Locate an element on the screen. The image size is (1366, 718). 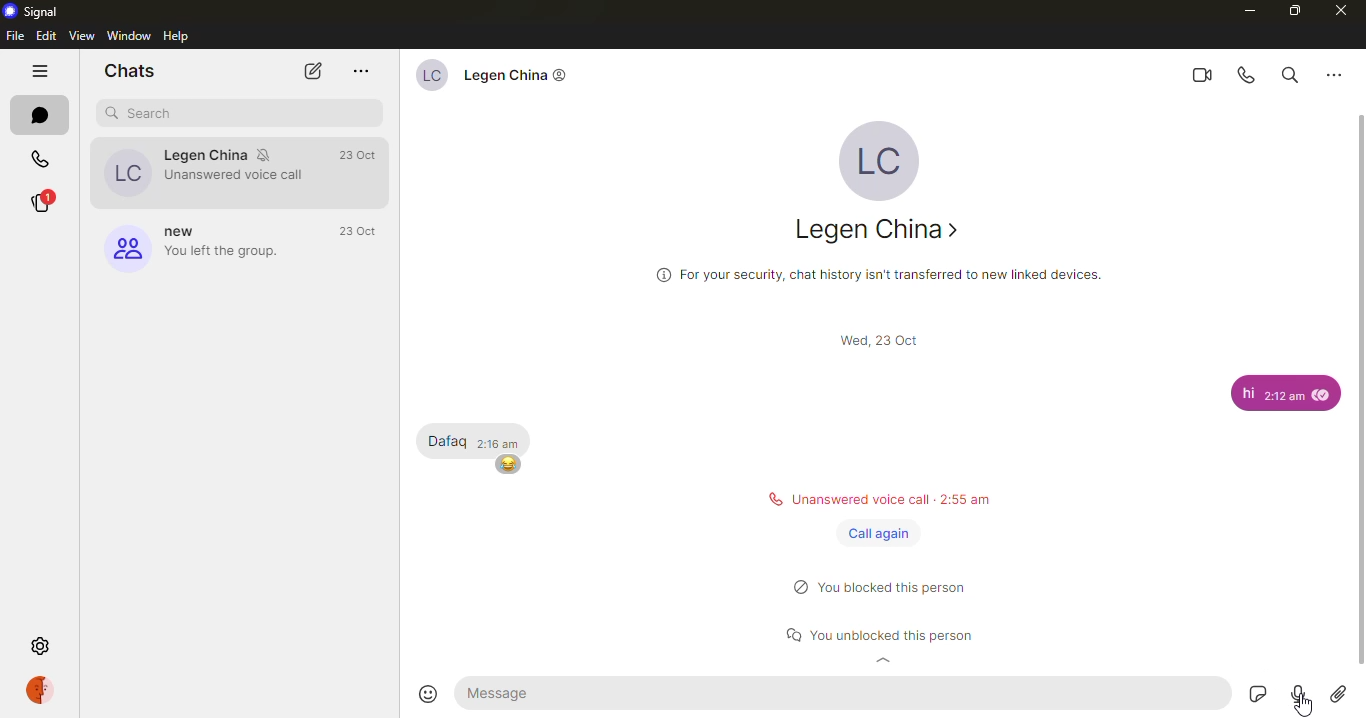
record is located at coordinates (1295, 695).